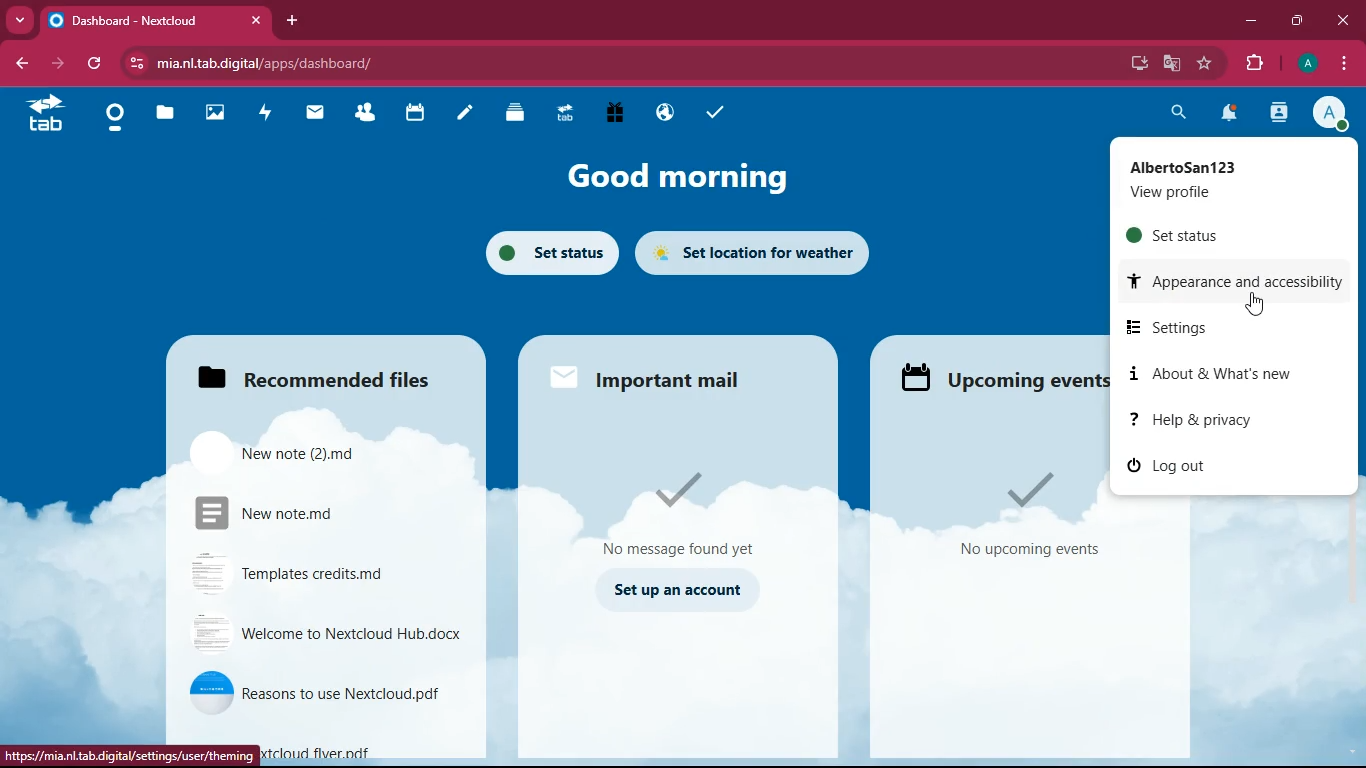 This screenshot has height=768, width=1366. What do you see at coordinates (1260, 307) in the screenshot?
I see `cursor` at bounding box center [1260, 307].